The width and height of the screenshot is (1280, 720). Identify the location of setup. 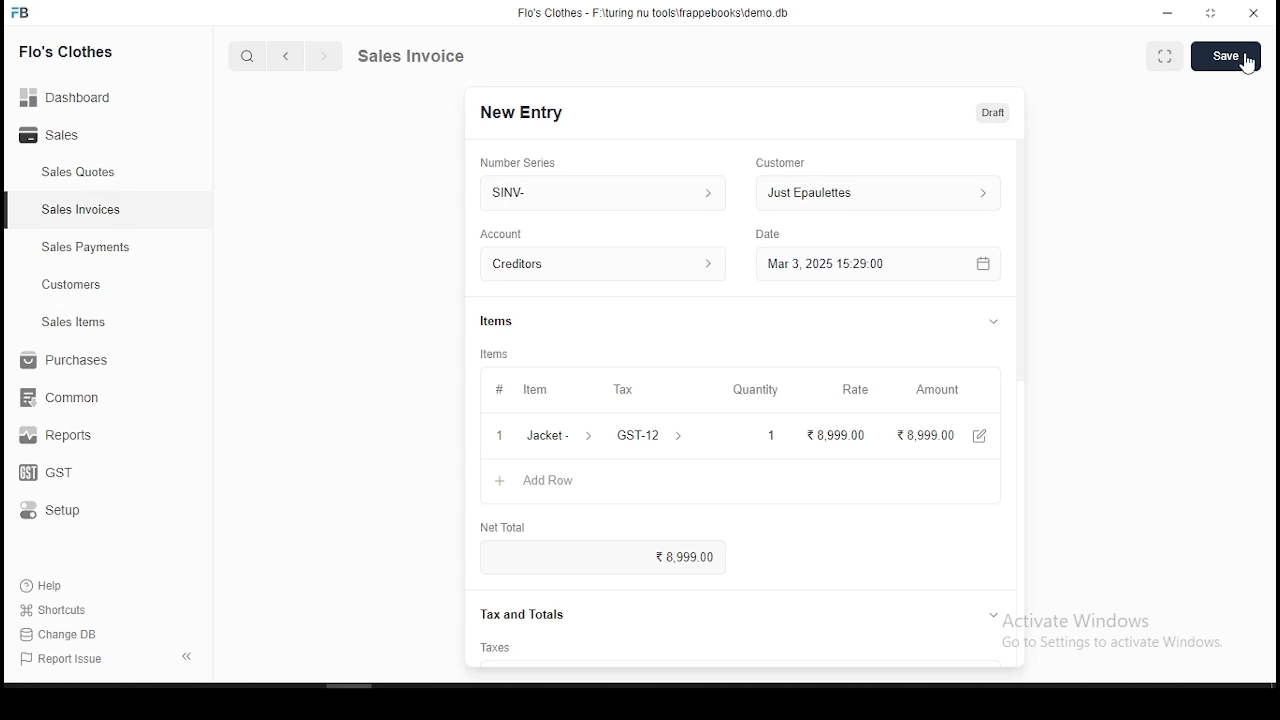
(66, 511).